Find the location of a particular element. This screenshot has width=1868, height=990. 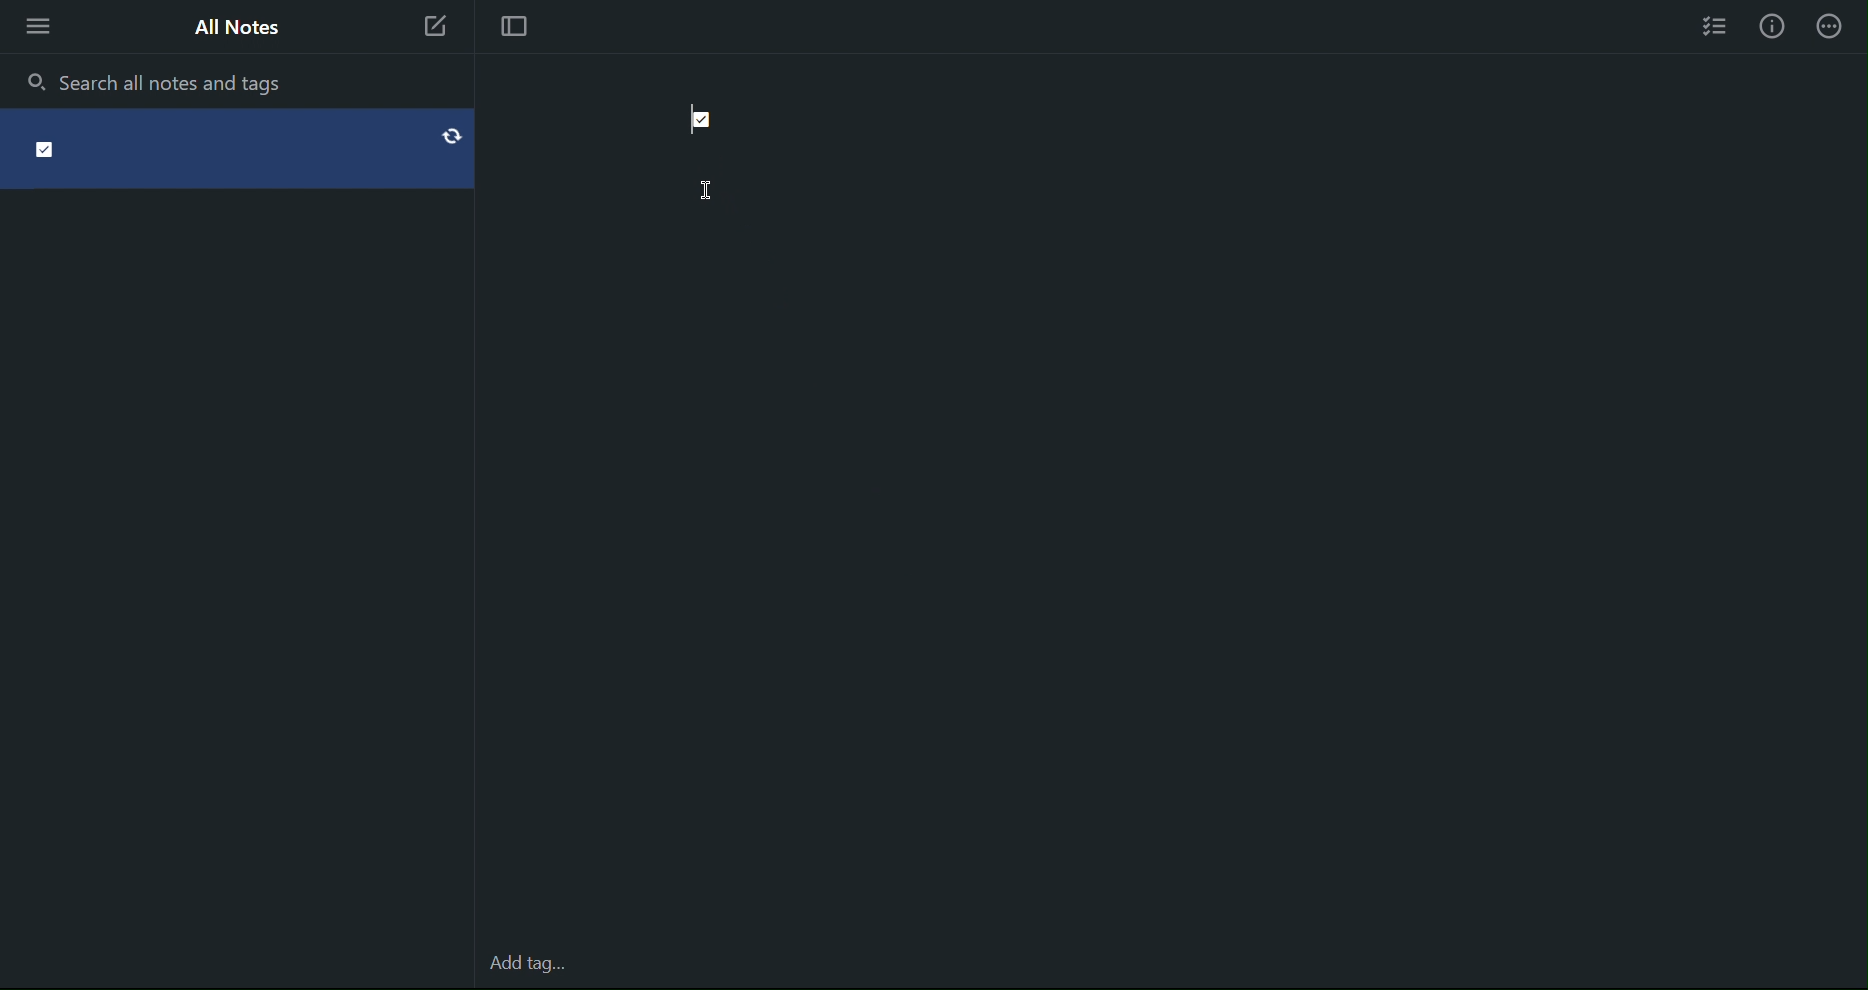

Focus Mode is located at coordinates (518, 24).